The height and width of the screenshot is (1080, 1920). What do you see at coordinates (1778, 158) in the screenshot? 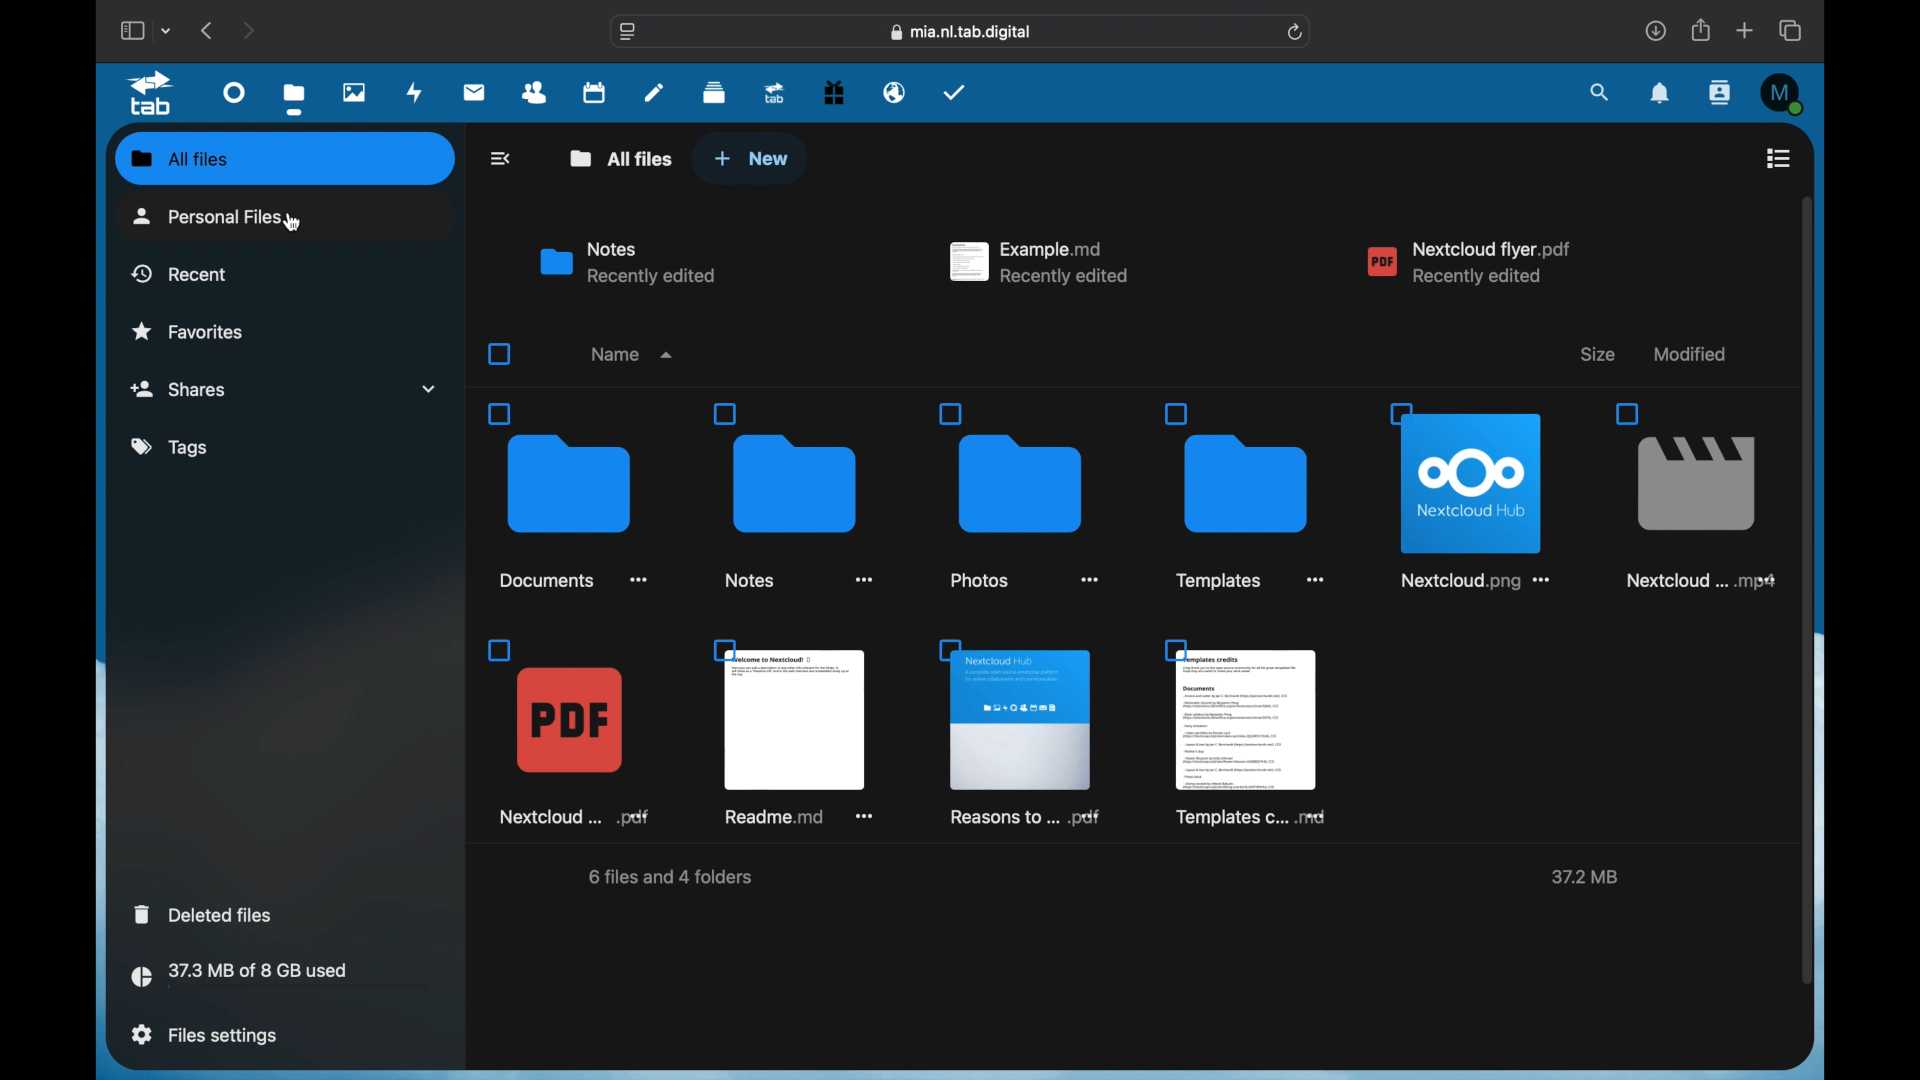
I see `list view` at bounding box center [1778, 158].